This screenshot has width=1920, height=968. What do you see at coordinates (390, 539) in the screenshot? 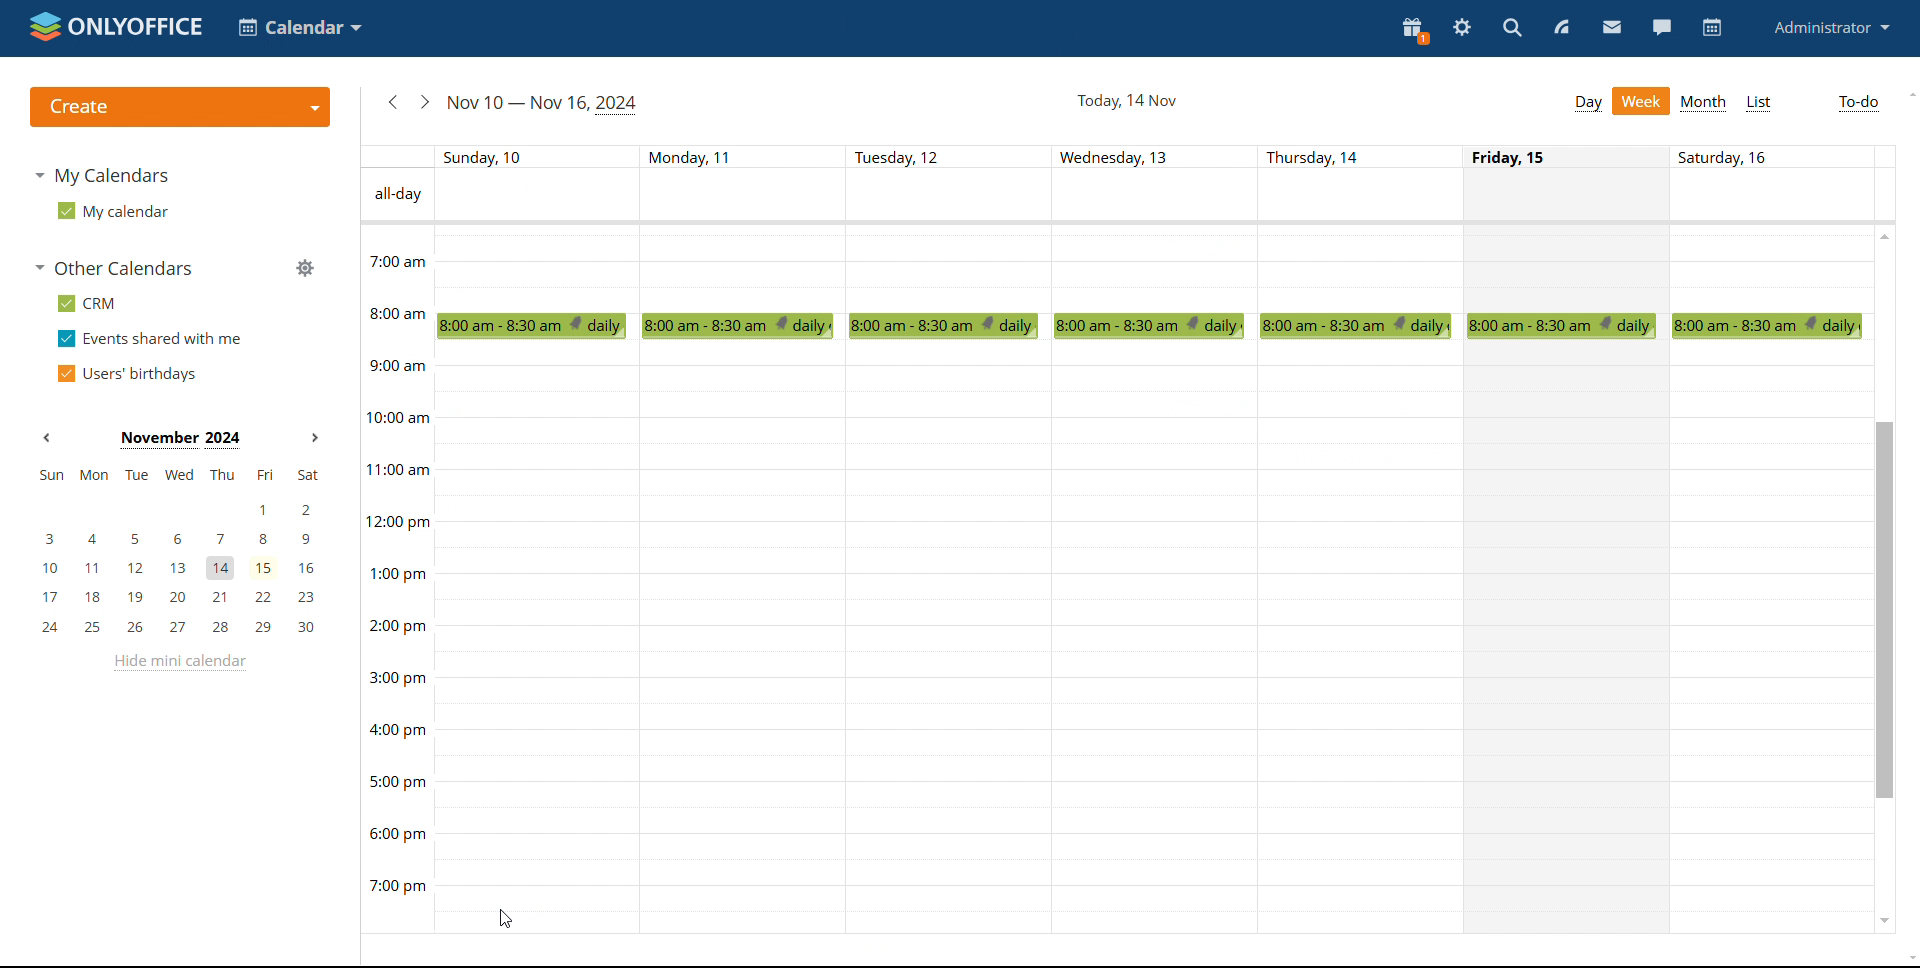
I see `time of the day` at bounding box center [390, 539].